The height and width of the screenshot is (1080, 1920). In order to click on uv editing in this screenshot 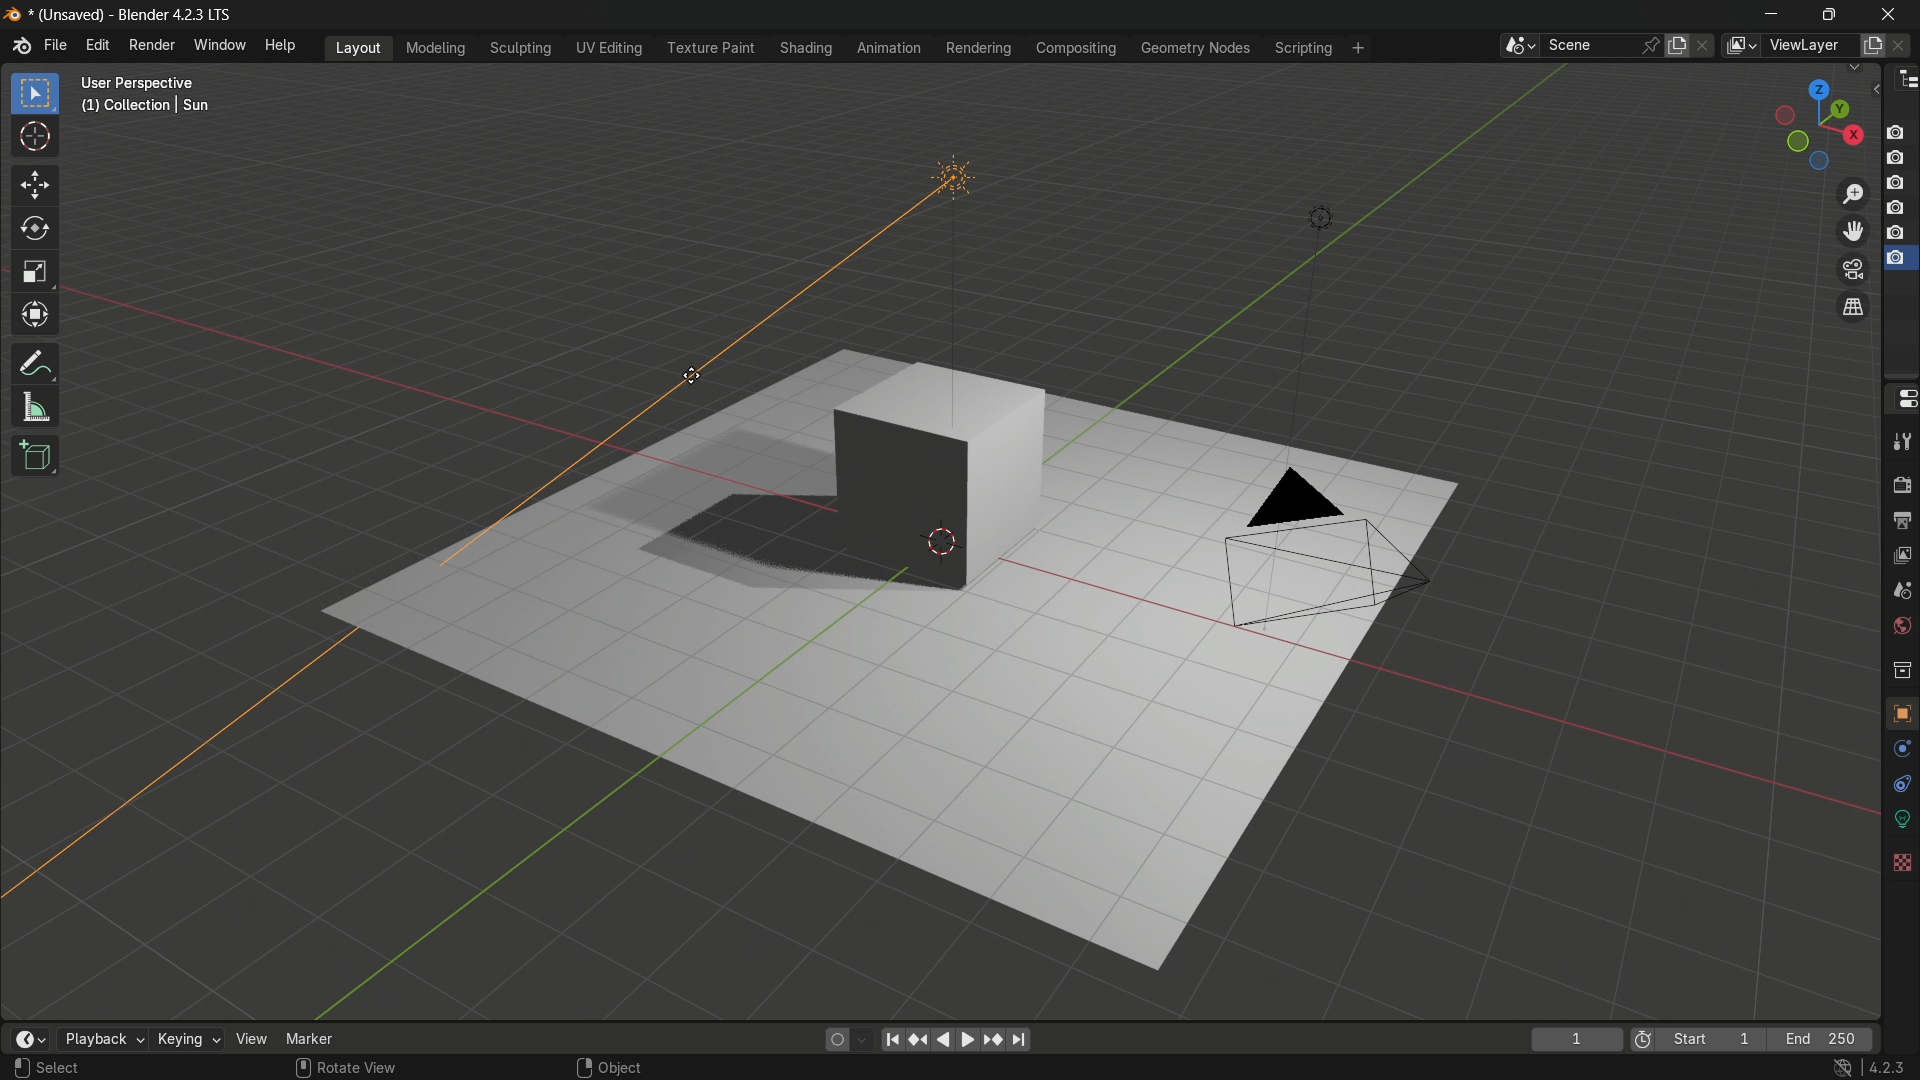, I will do `click(609, 47)`.